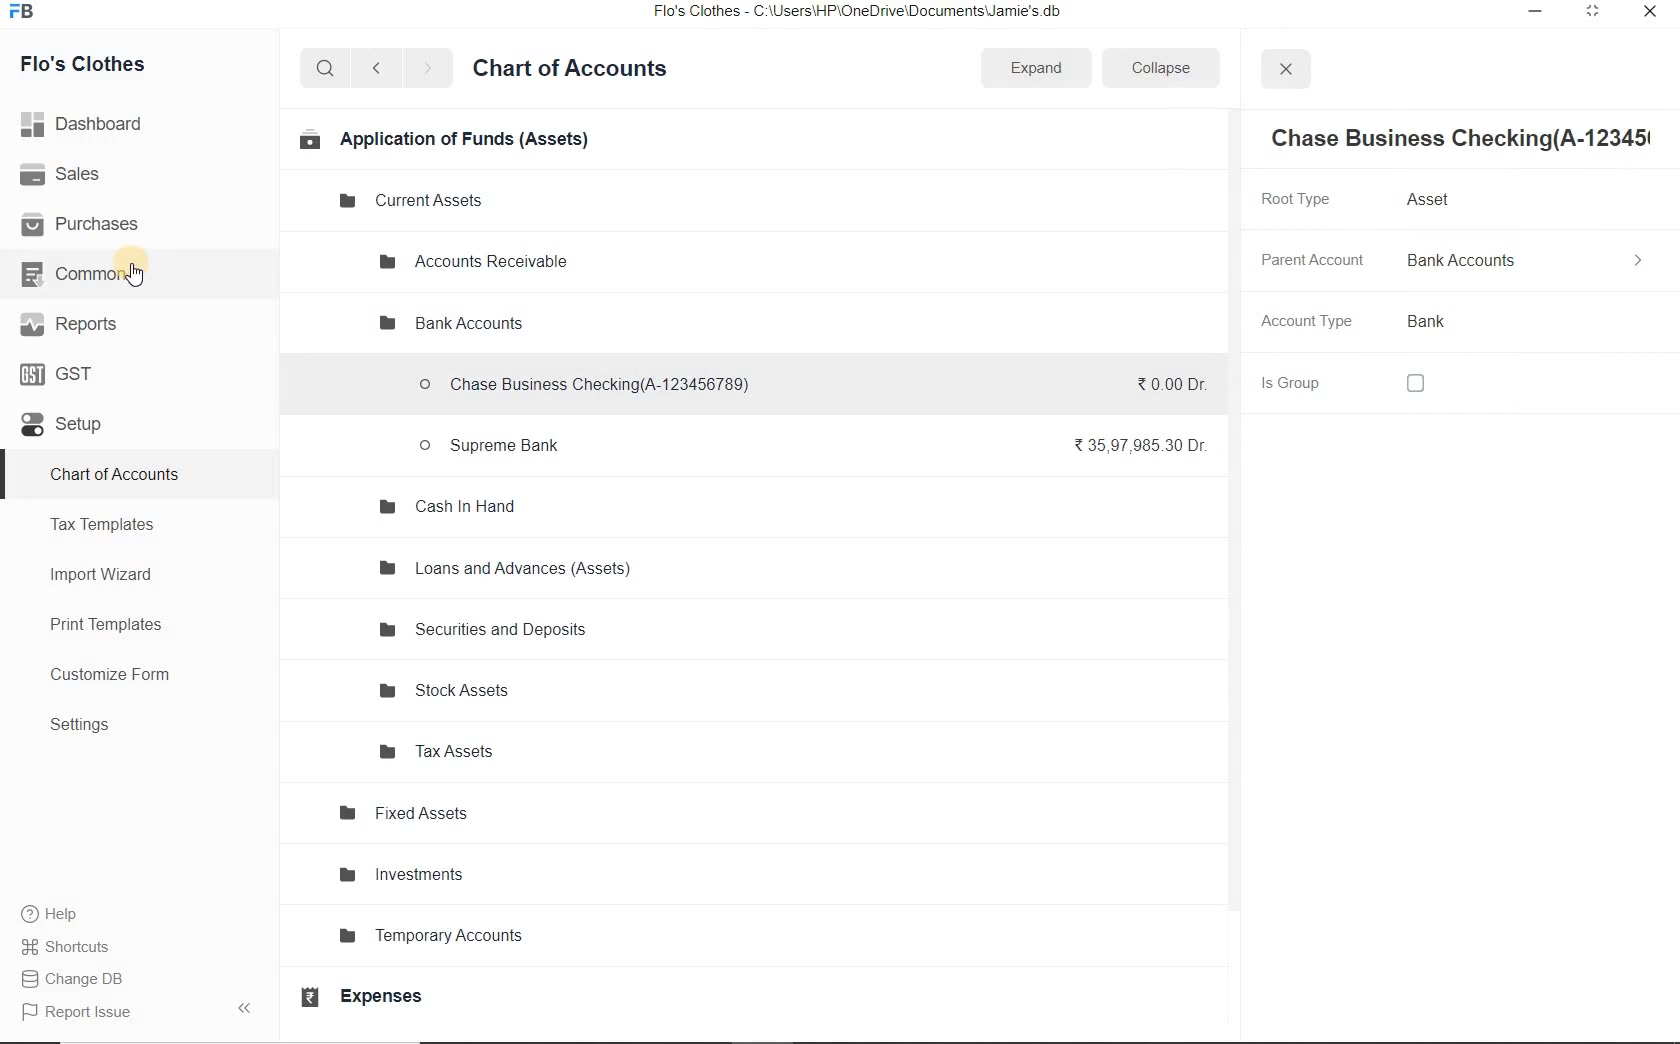  I want to click on Flo's Clothes - C:\Users\HP\OneDrive\Documents\Jamie's.db, so click(859, 14).